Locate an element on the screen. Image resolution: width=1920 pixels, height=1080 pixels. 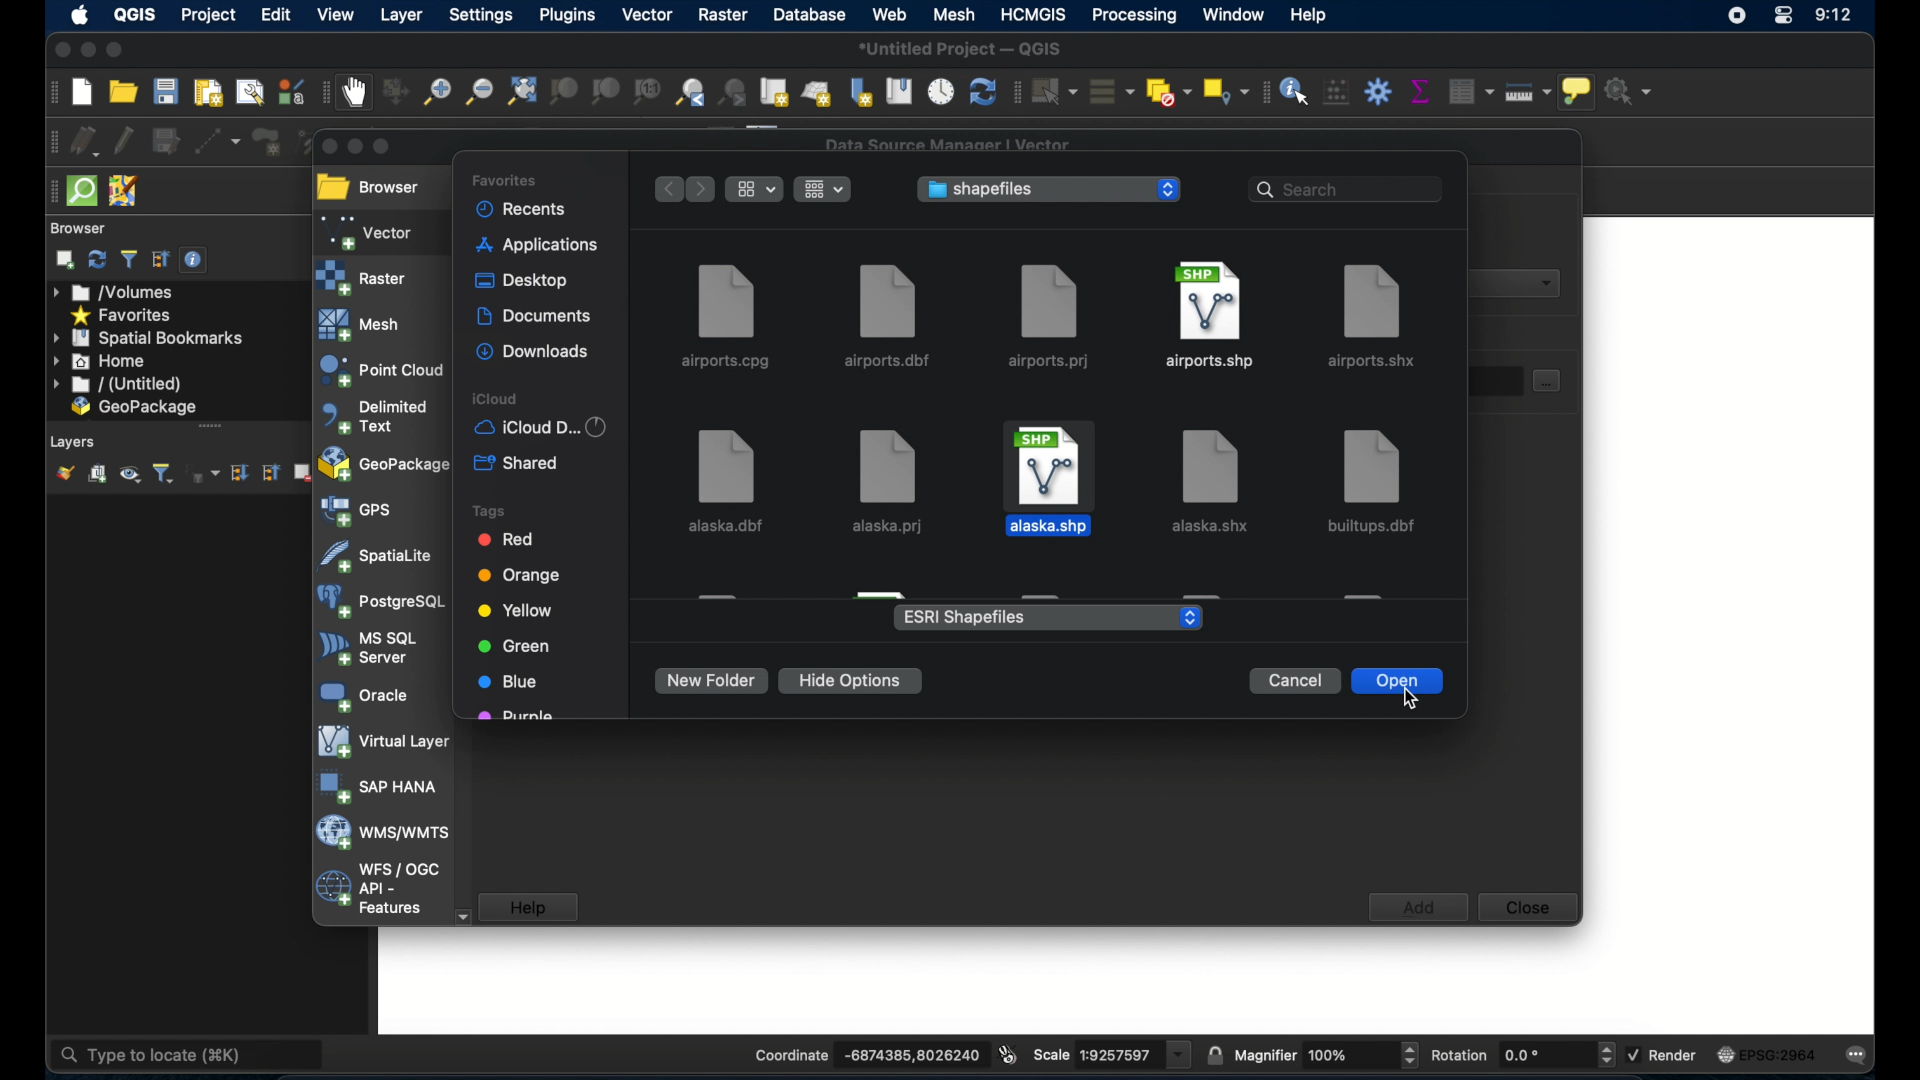
close is located at coordinates (1528, 910).